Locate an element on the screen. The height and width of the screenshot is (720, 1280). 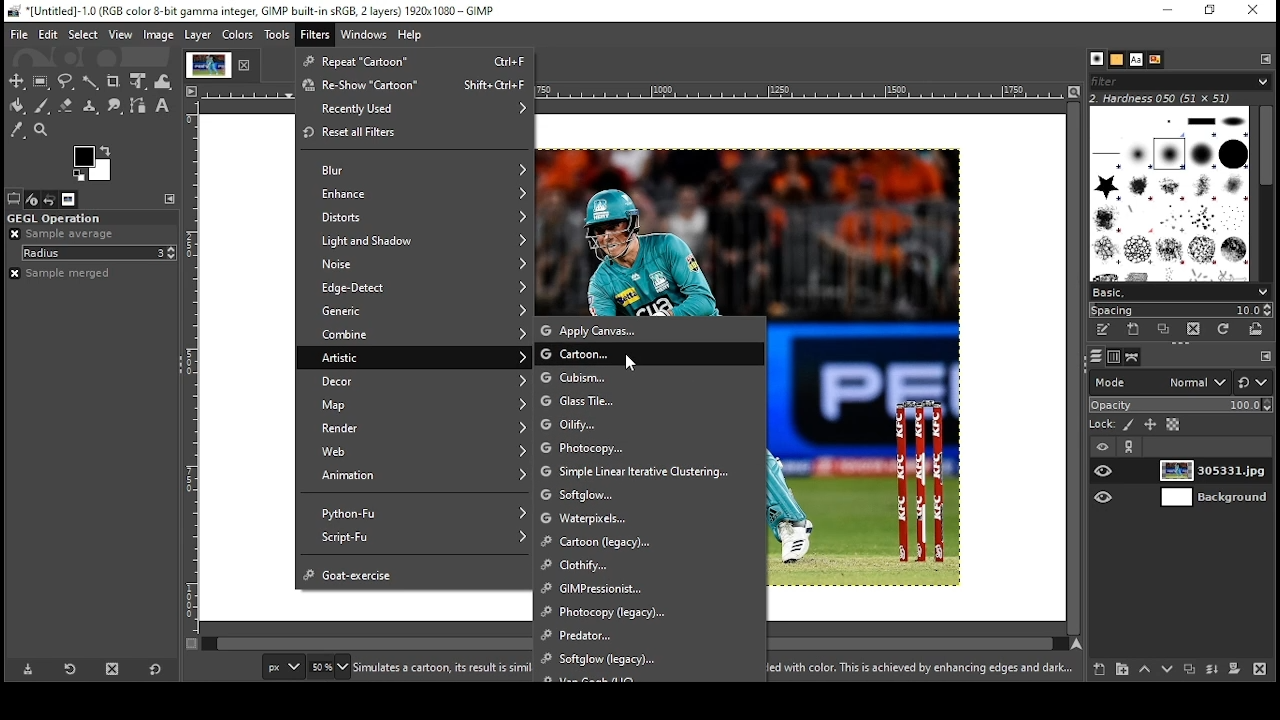
filters is located at coordinates (315, 35).